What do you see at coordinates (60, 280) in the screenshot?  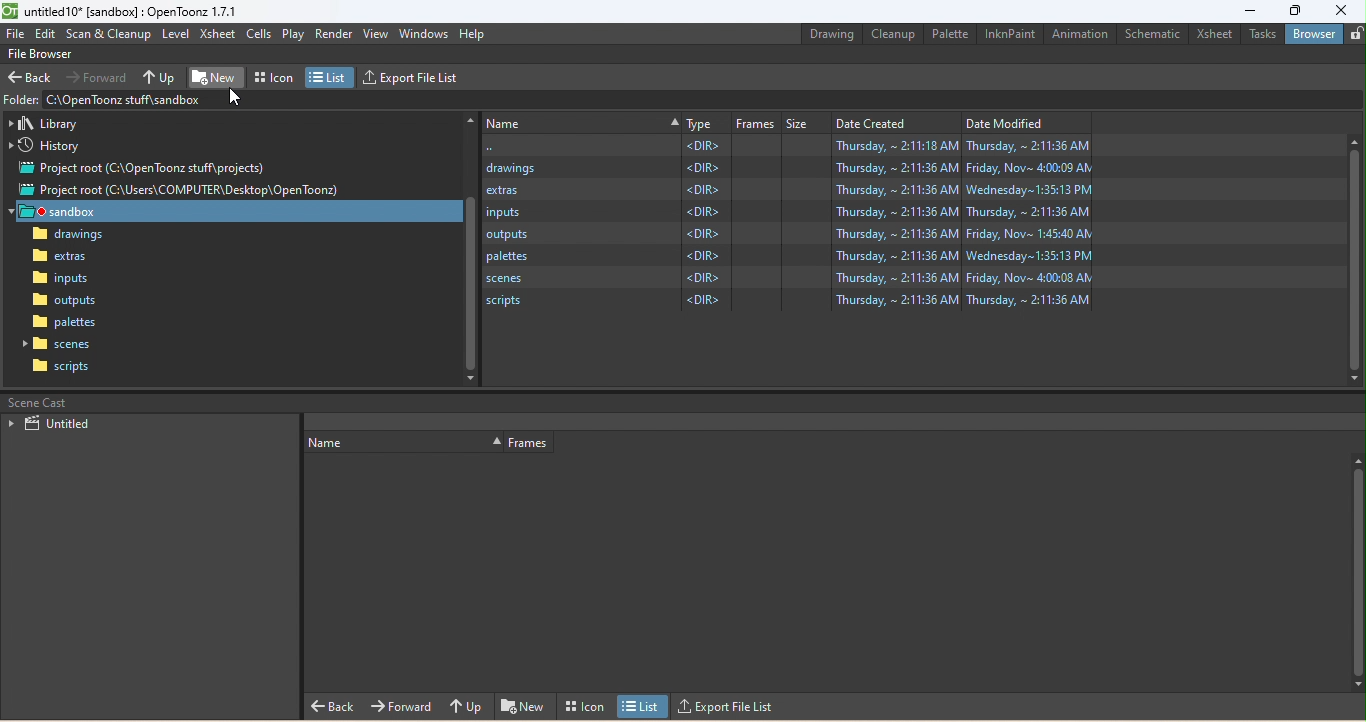 I see `inputs` at bounding box center [60, 280].